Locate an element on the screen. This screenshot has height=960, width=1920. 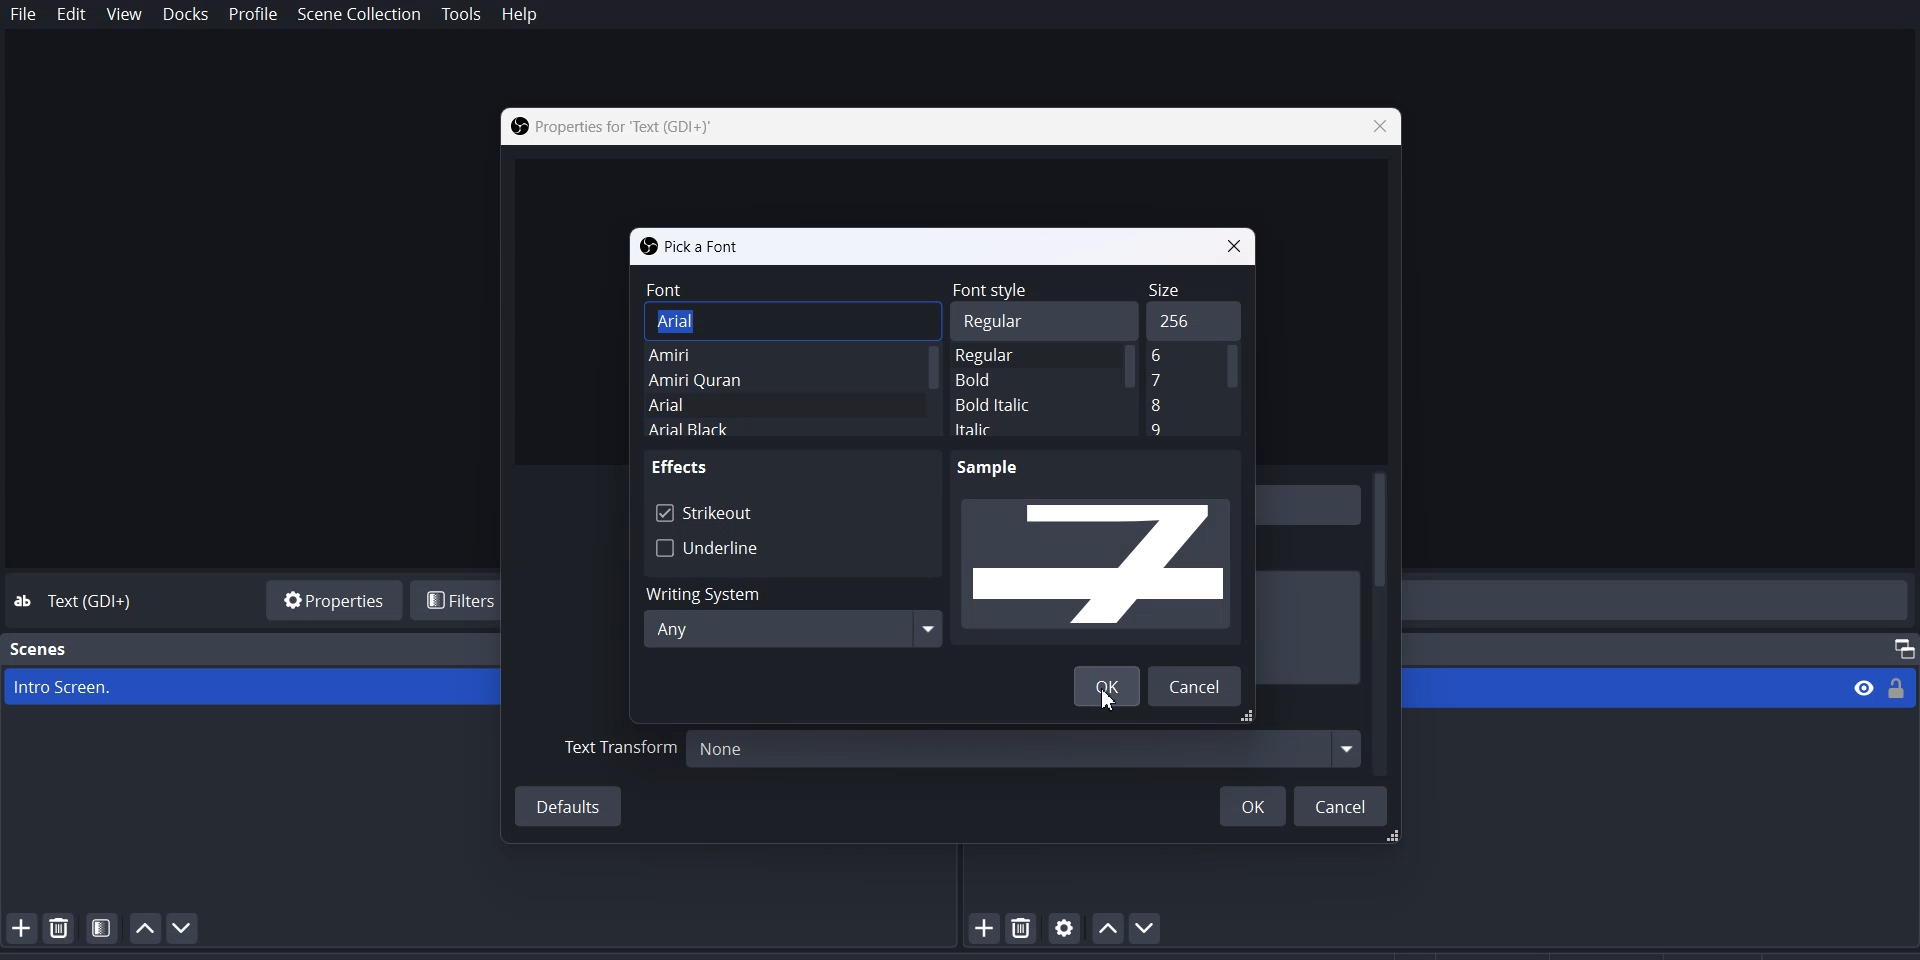
Any is located at coordinates (792, 629).